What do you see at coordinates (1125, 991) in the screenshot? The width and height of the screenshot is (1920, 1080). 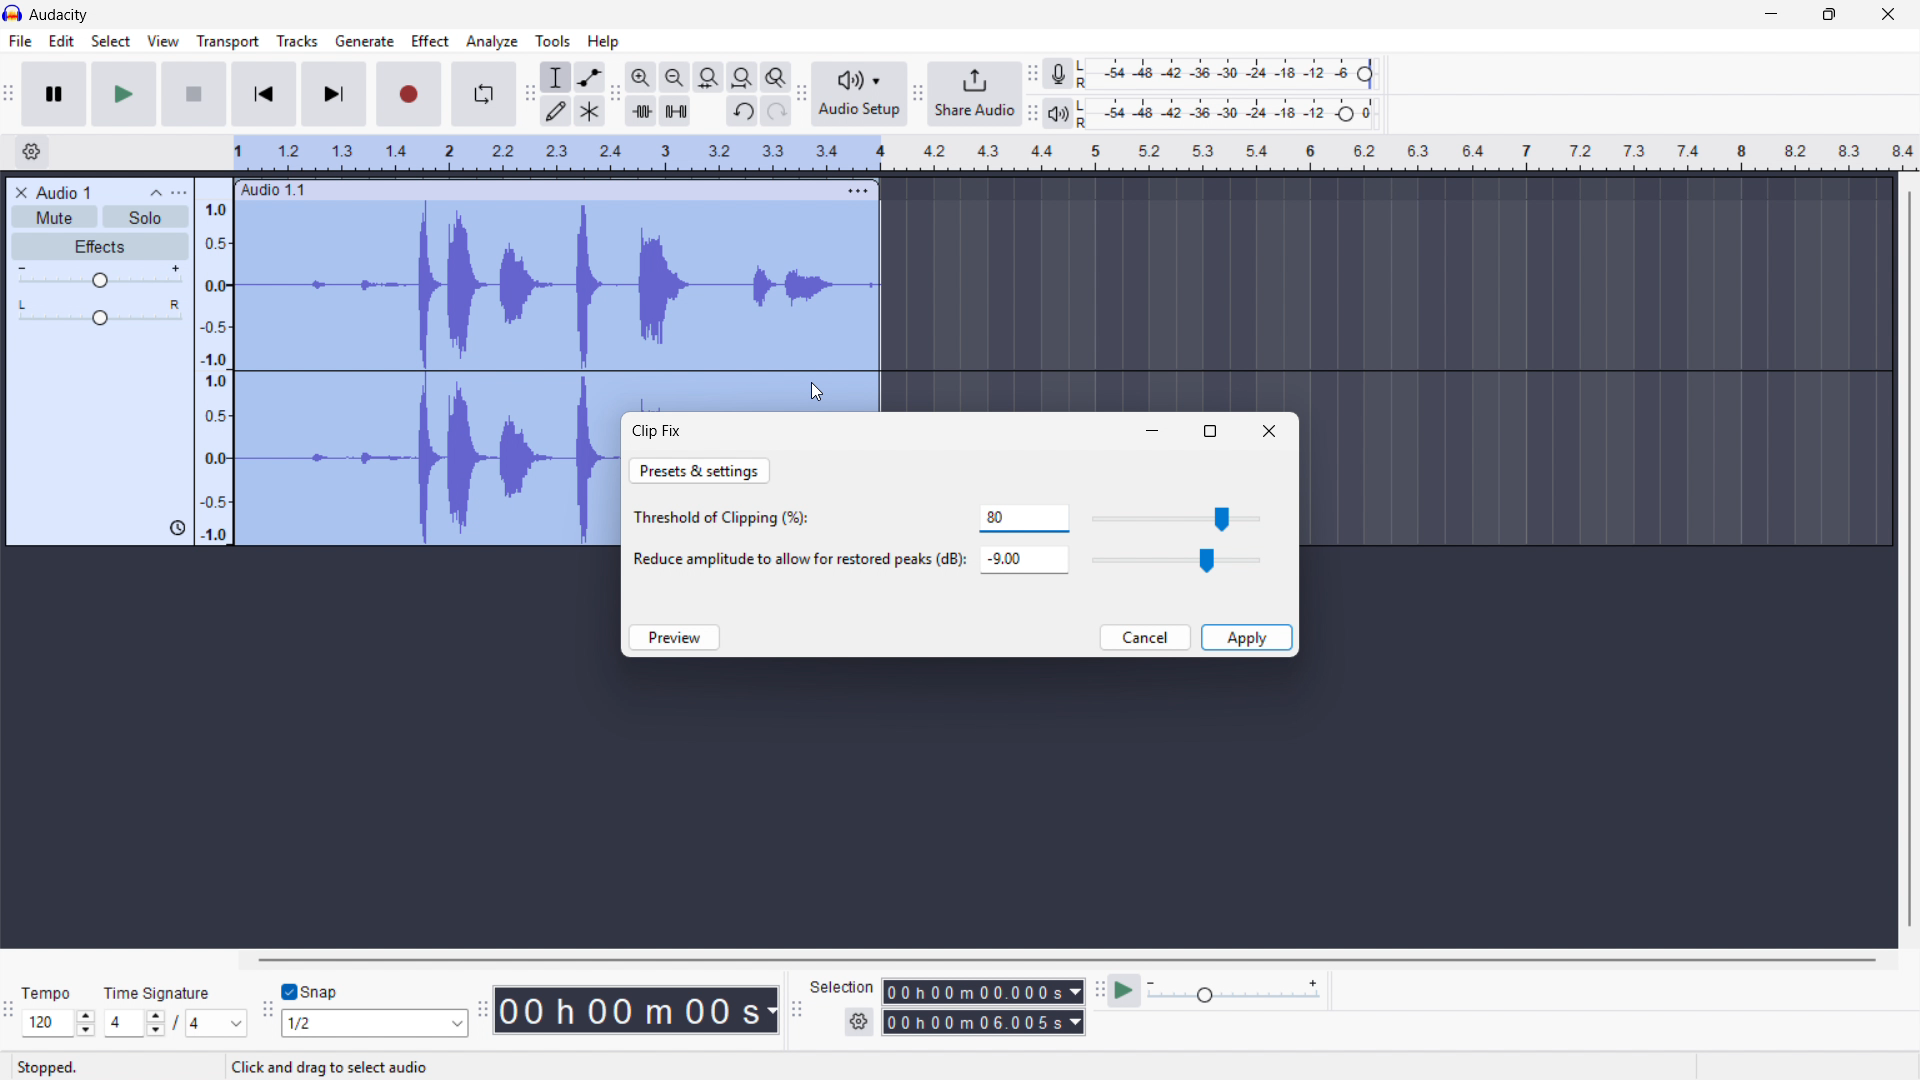 I see `Play at speed` at bounding box center [1125, 991].